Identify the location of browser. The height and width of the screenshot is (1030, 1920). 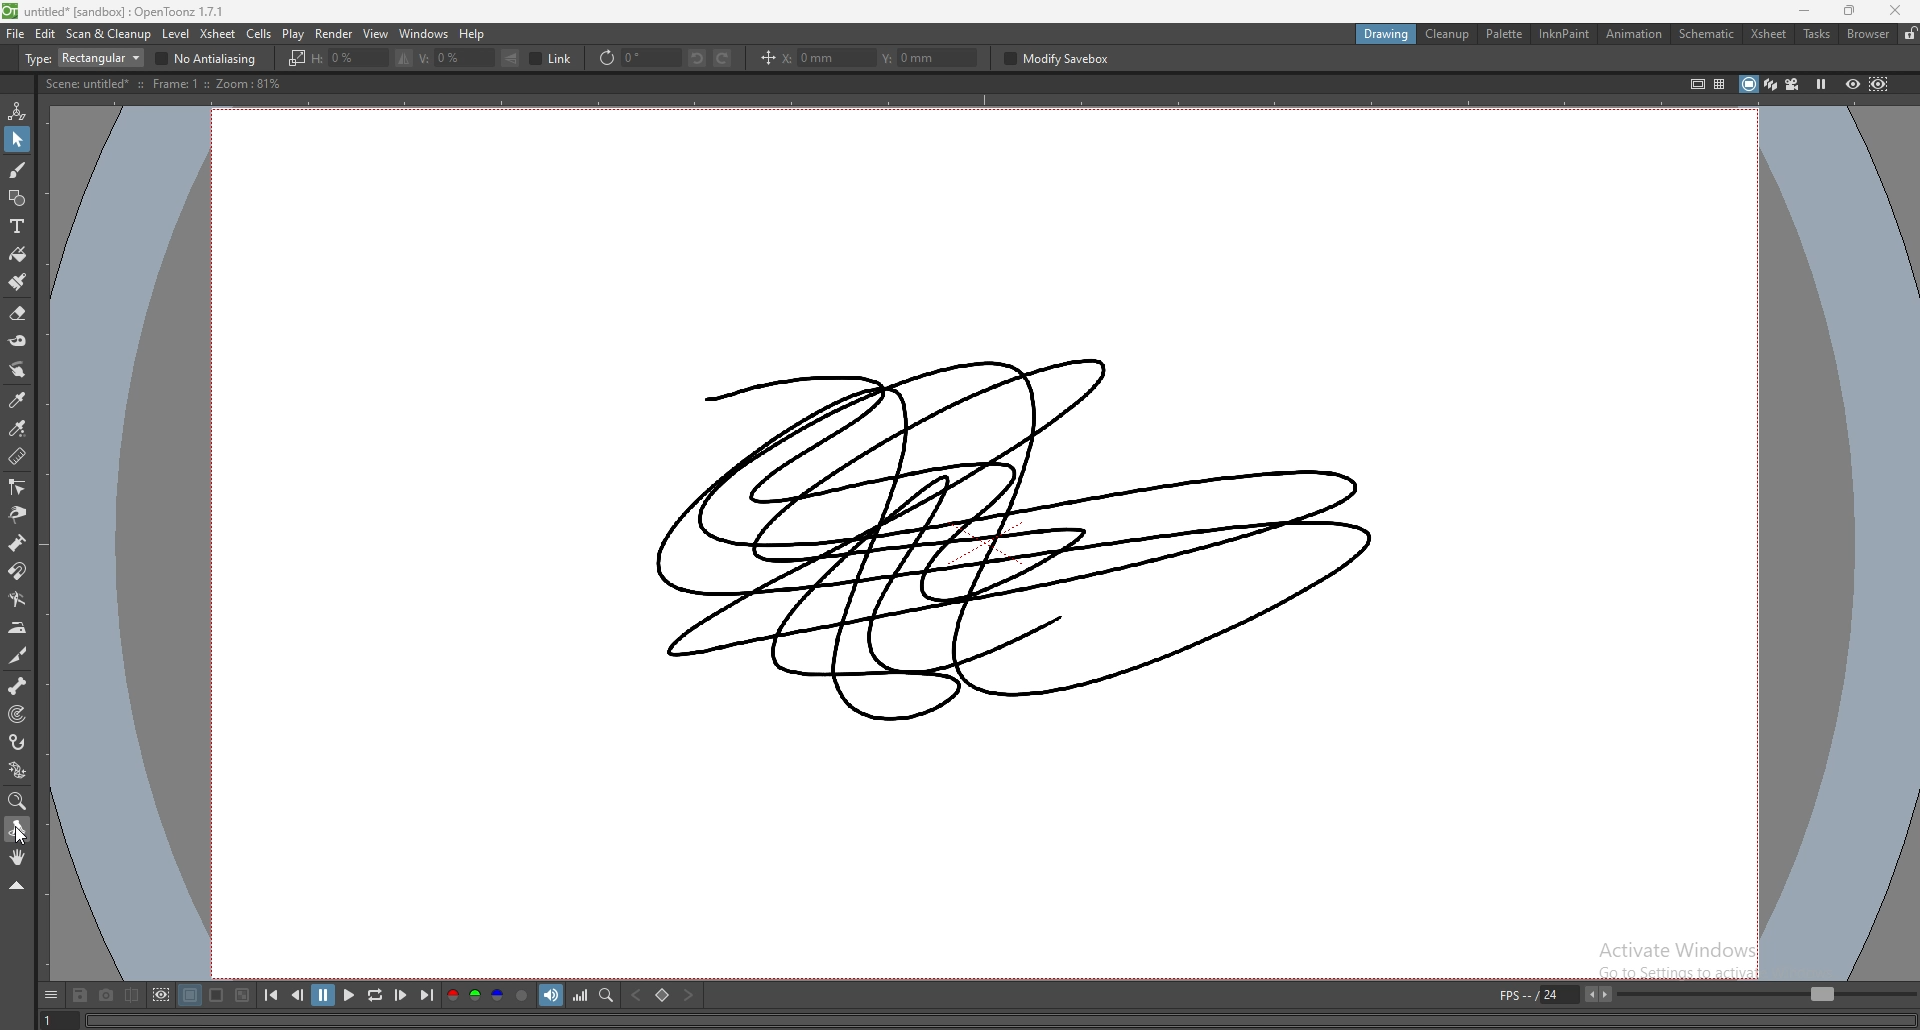
(1869, 33).